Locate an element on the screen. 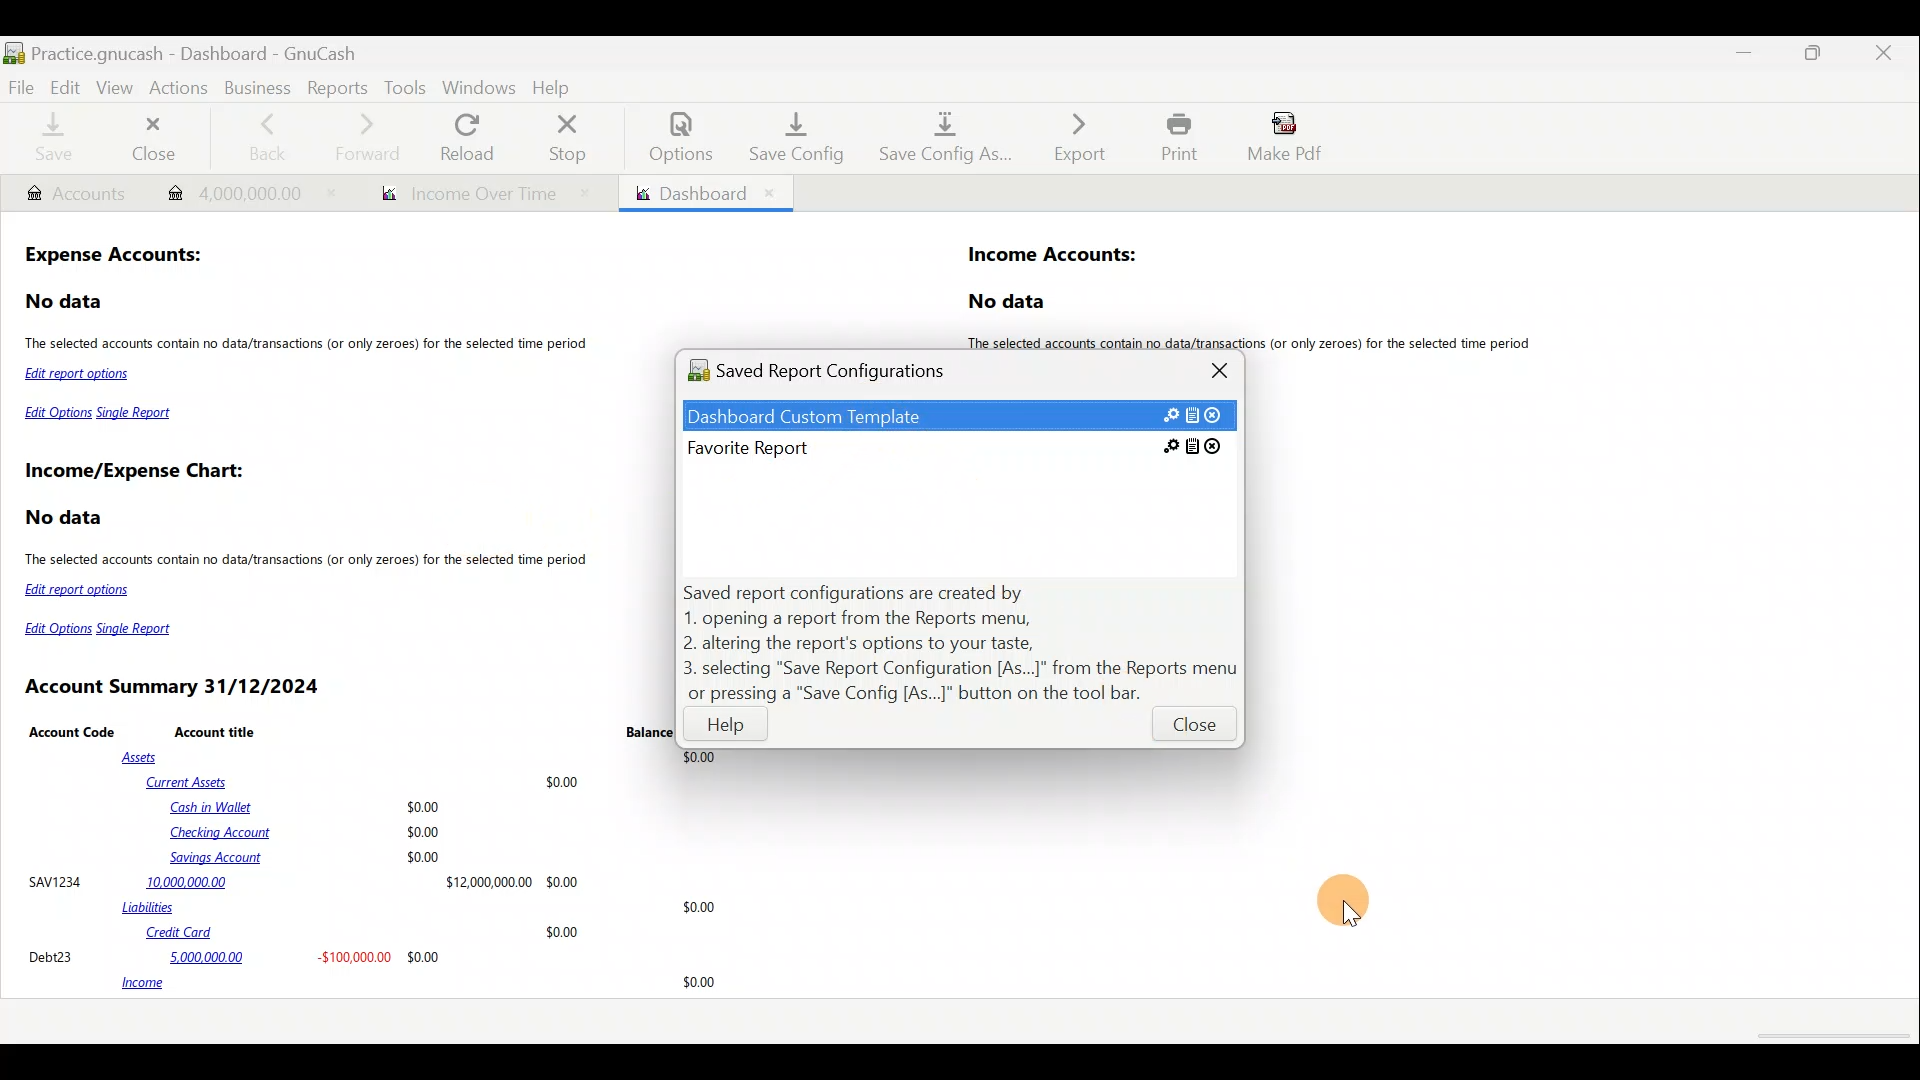 The height and width of the screenshot is (1080, 1920). Edit Options Single Report is located at coordinates (106, 629).